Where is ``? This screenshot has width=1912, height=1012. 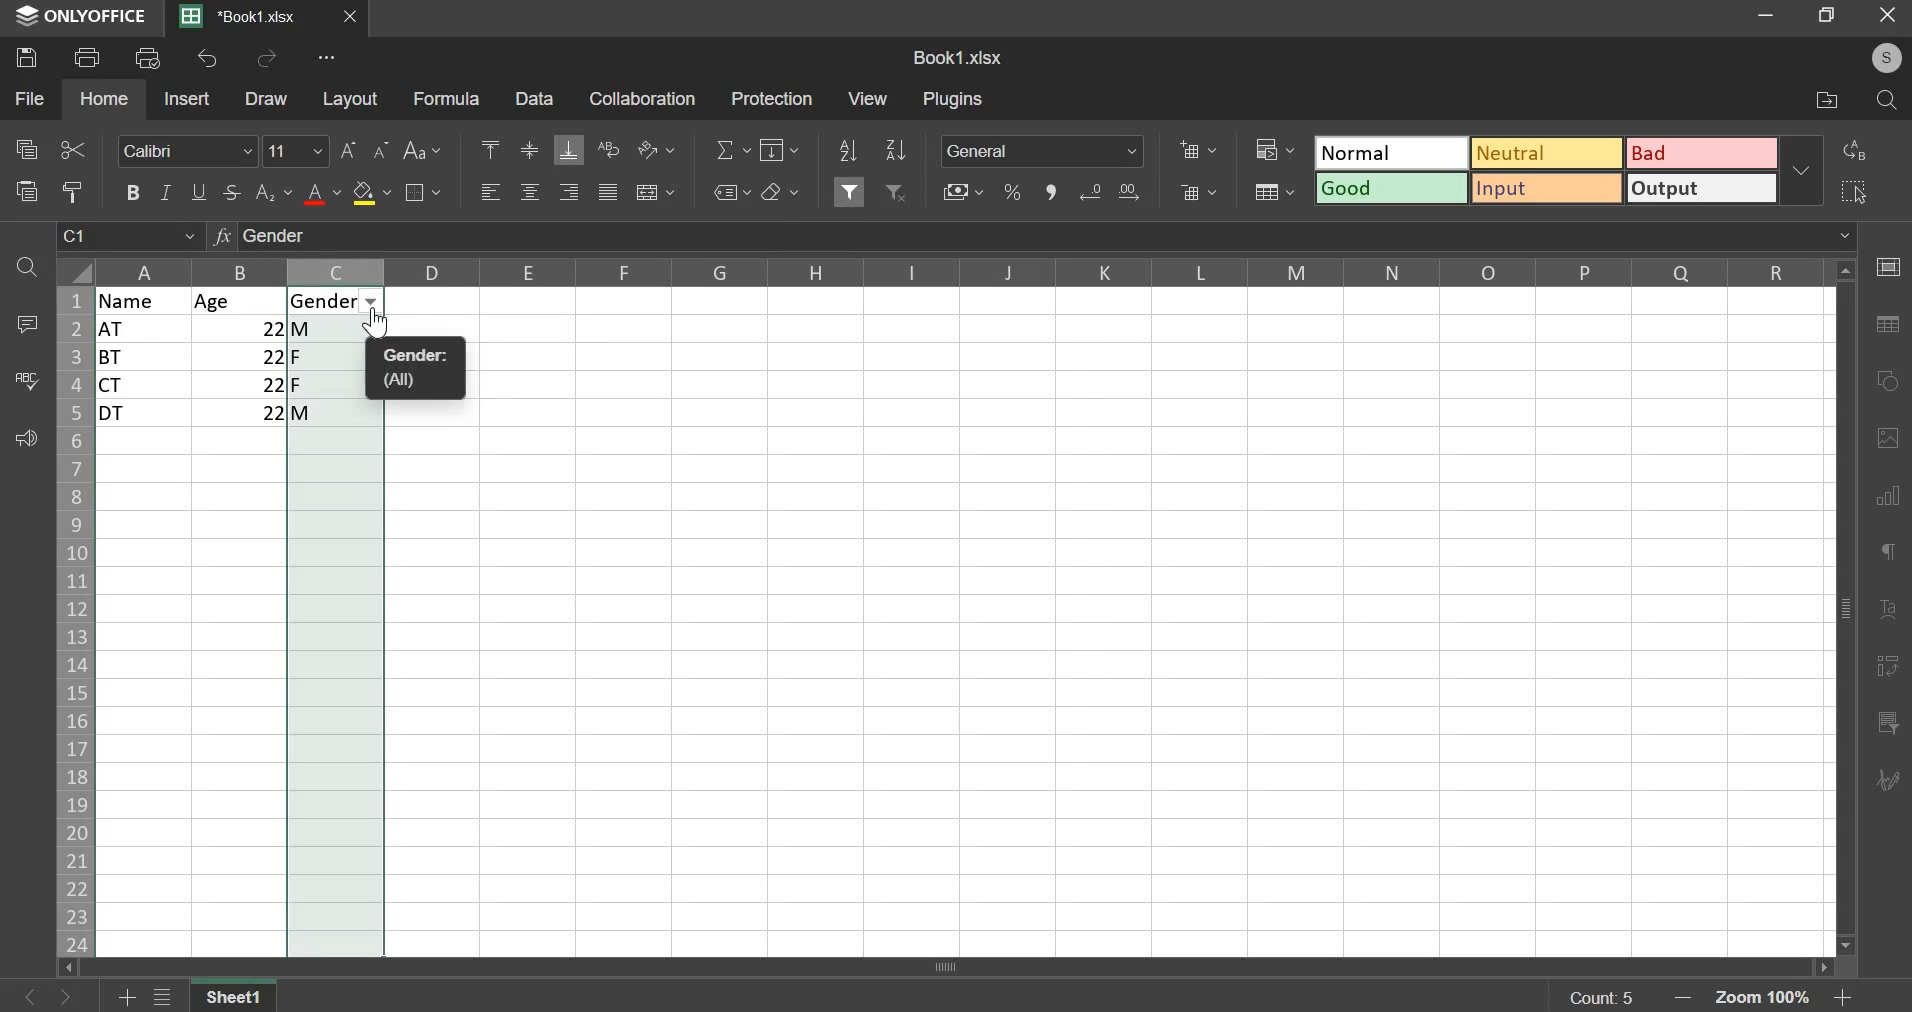
 is located at coordinates (101, 99).